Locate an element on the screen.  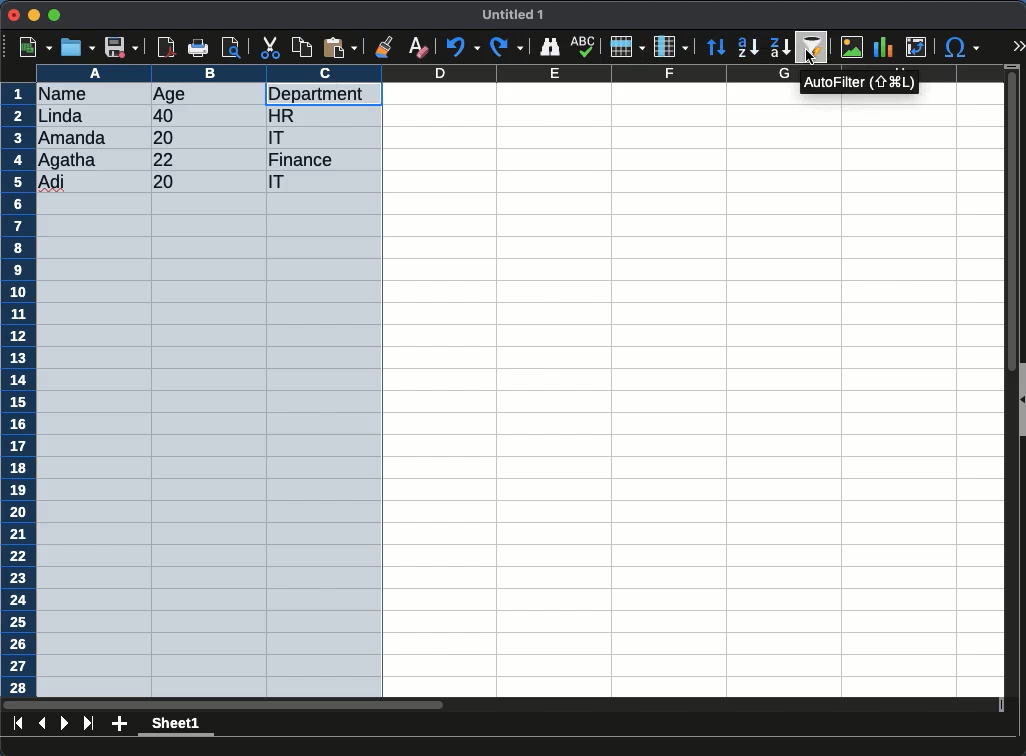
print is located at coordinates (201, 47).